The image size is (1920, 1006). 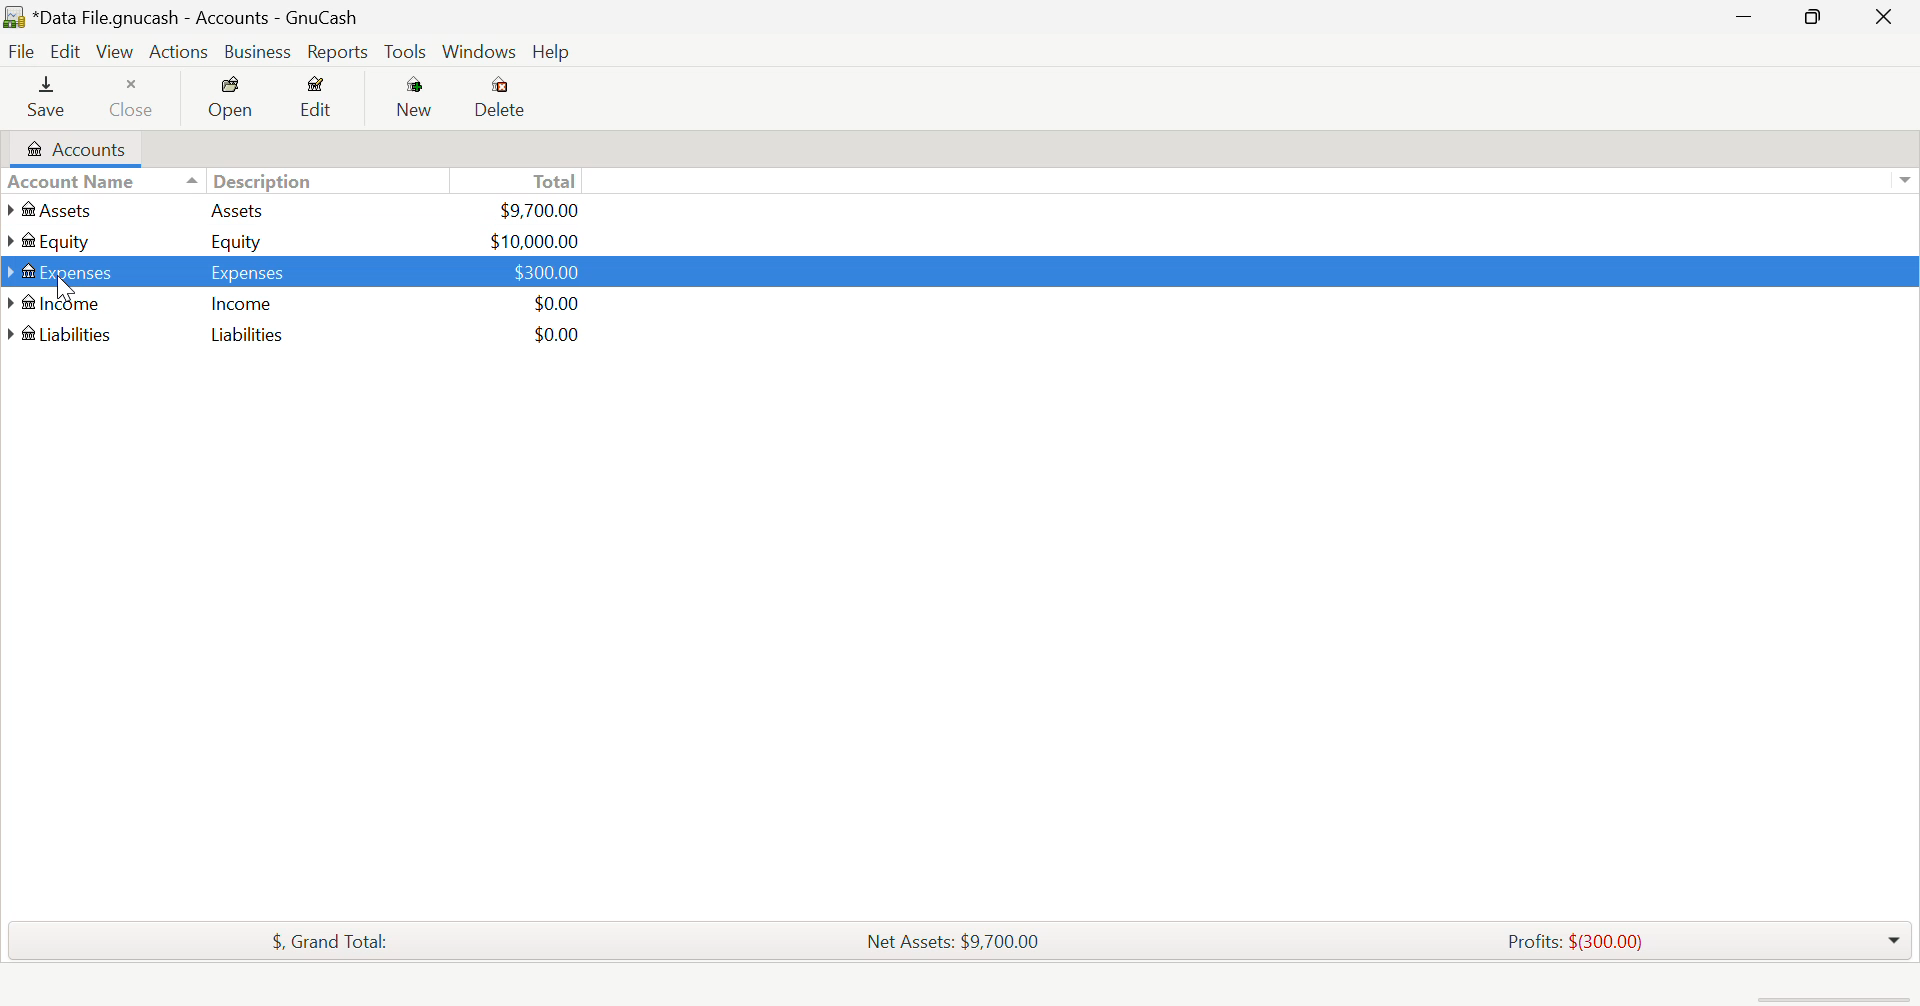 What do you see at coordinates (1580, 940) in the screenshot?
I see `Profits: $(300.00)` at bounding box center [1580, 940].